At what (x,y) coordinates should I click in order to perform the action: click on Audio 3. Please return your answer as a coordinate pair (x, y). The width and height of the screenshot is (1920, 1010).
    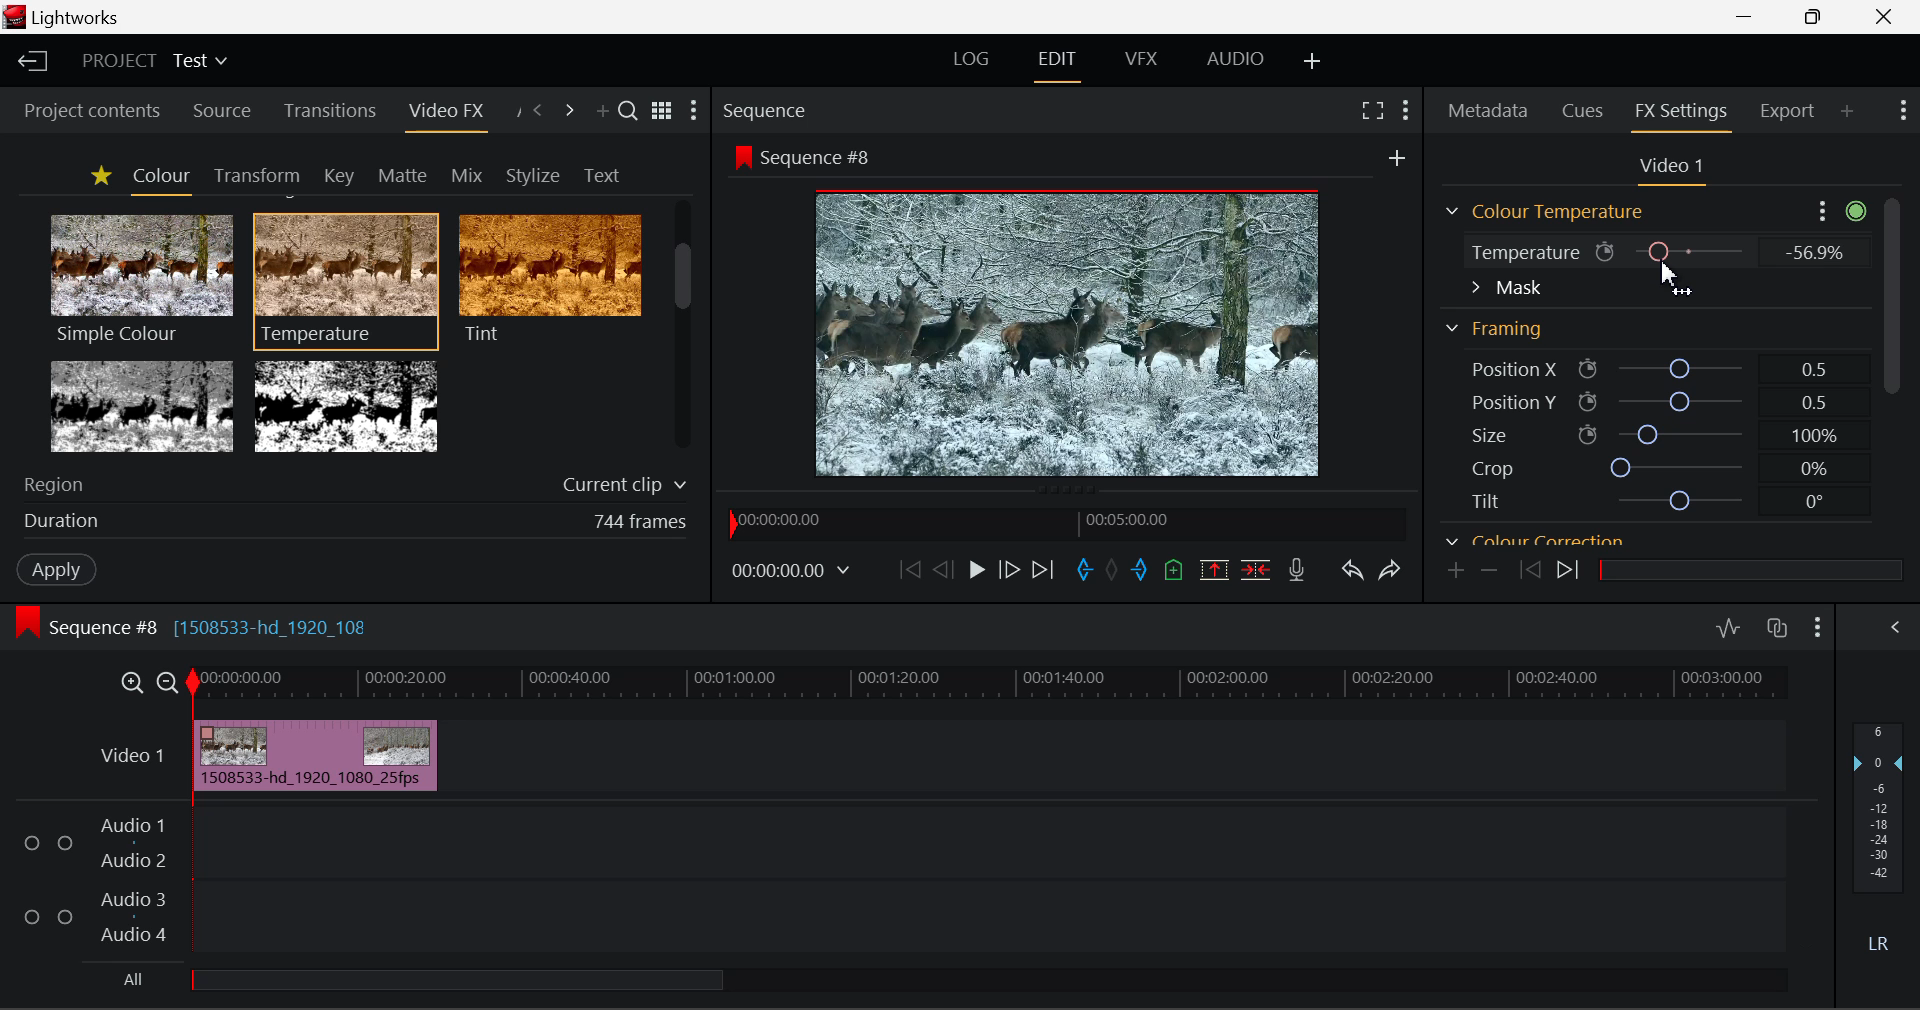
    Looking at the image, I should click on (130, 900).